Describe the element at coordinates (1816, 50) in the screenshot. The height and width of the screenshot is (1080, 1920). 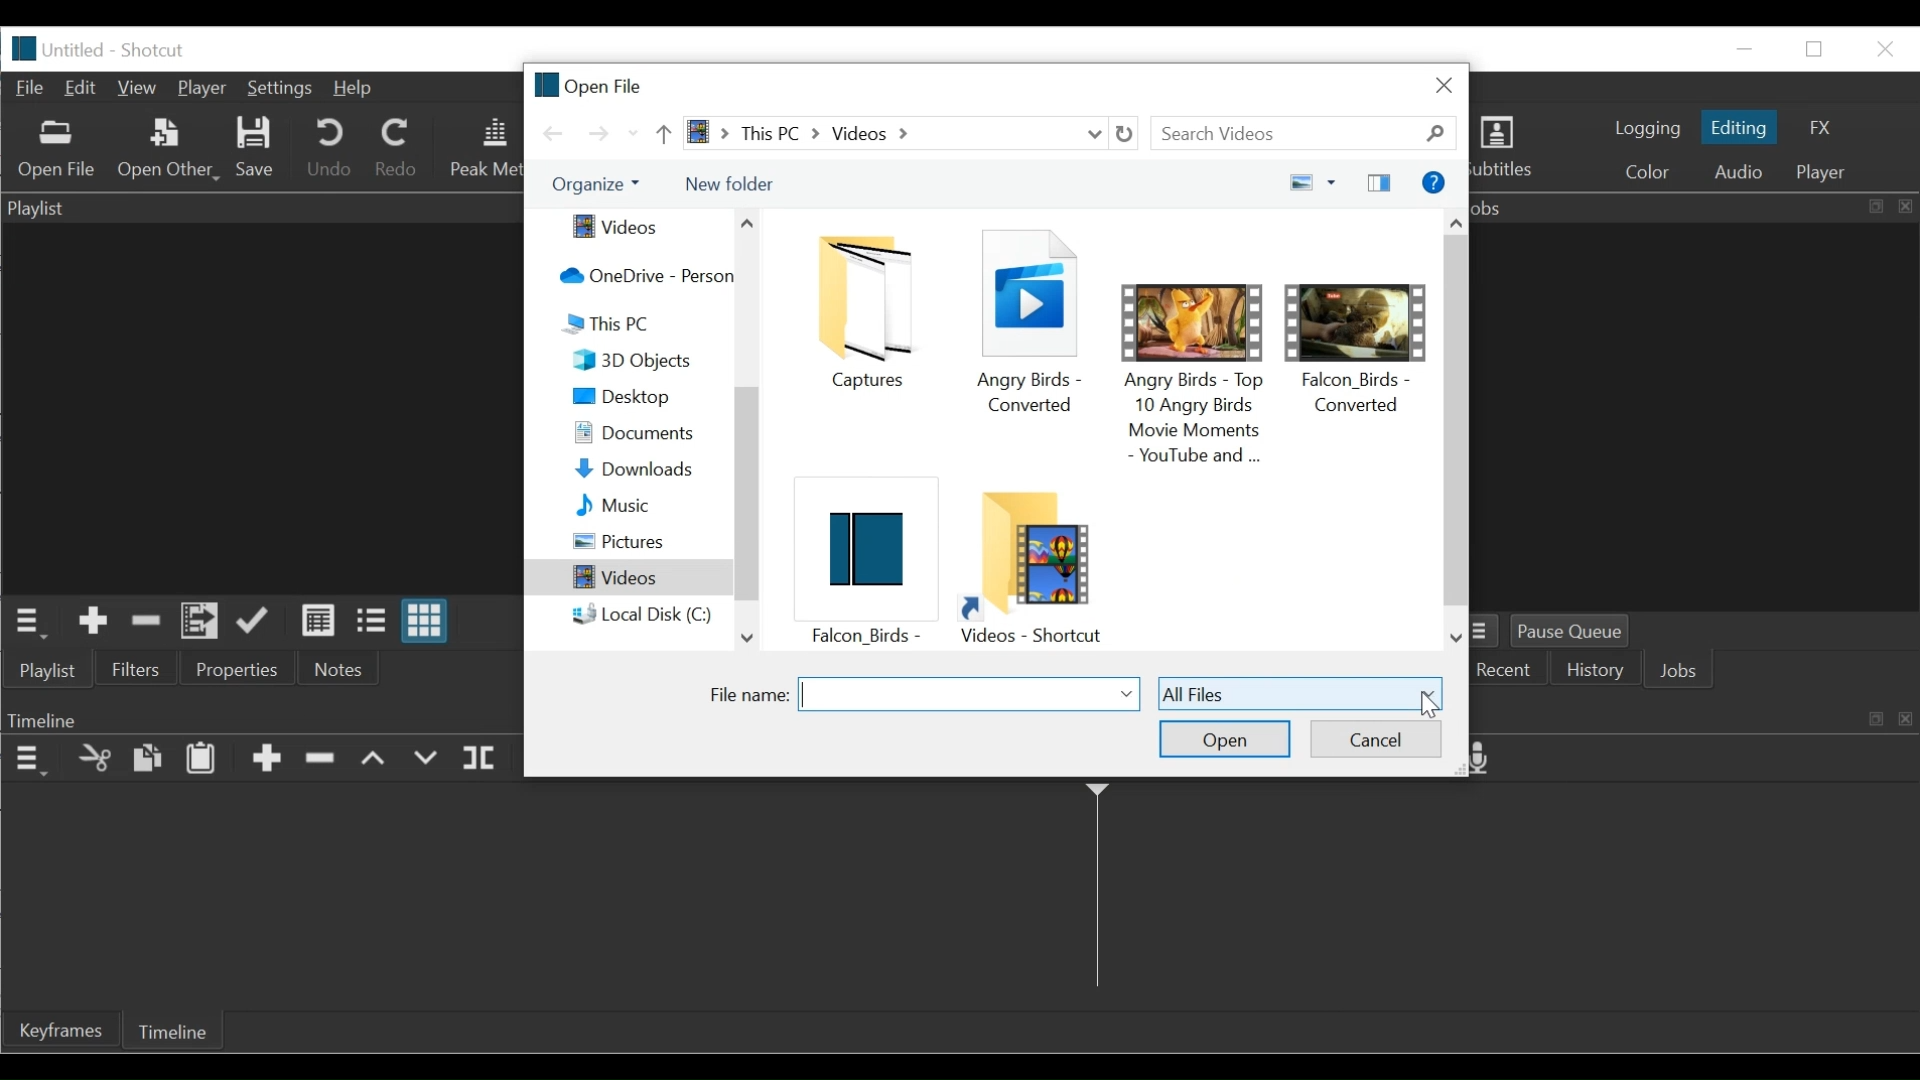
I see `Restore` at that location.